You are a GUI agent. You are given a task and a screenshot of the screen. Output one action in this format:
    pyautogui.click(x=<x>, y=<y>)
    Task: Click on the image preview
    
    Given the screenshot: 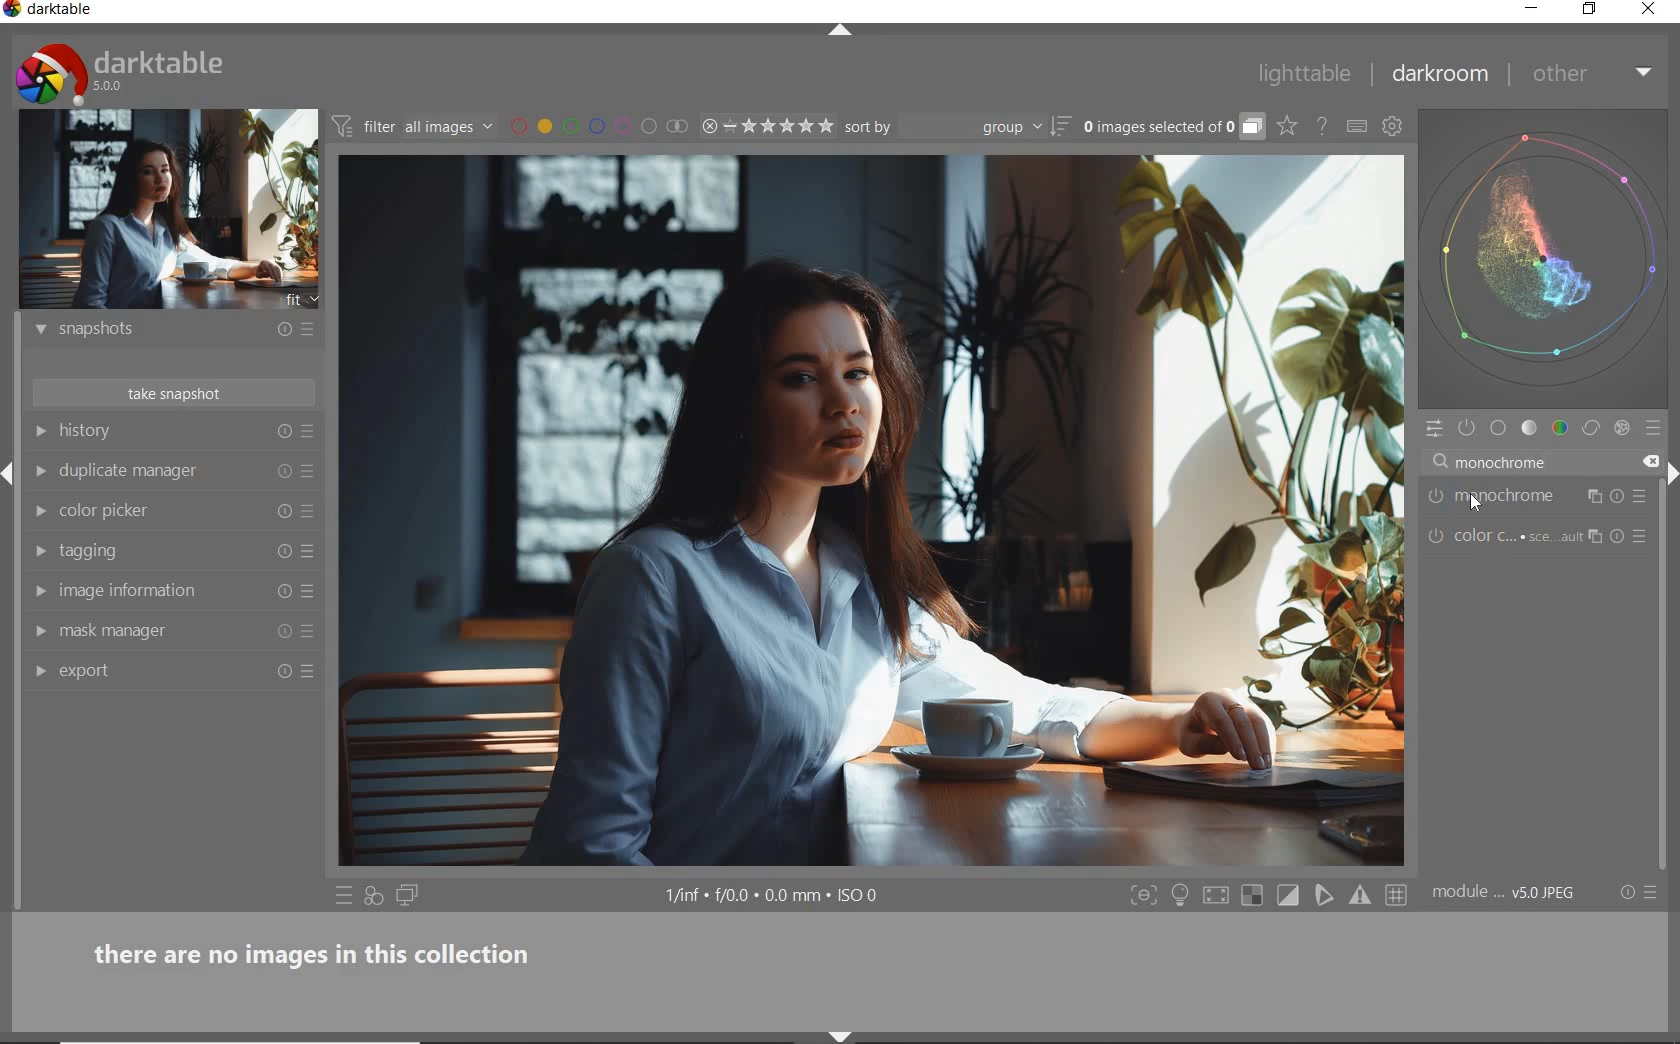 What is the action you would take?
    pyautogui.click(x=169, y=210)
    